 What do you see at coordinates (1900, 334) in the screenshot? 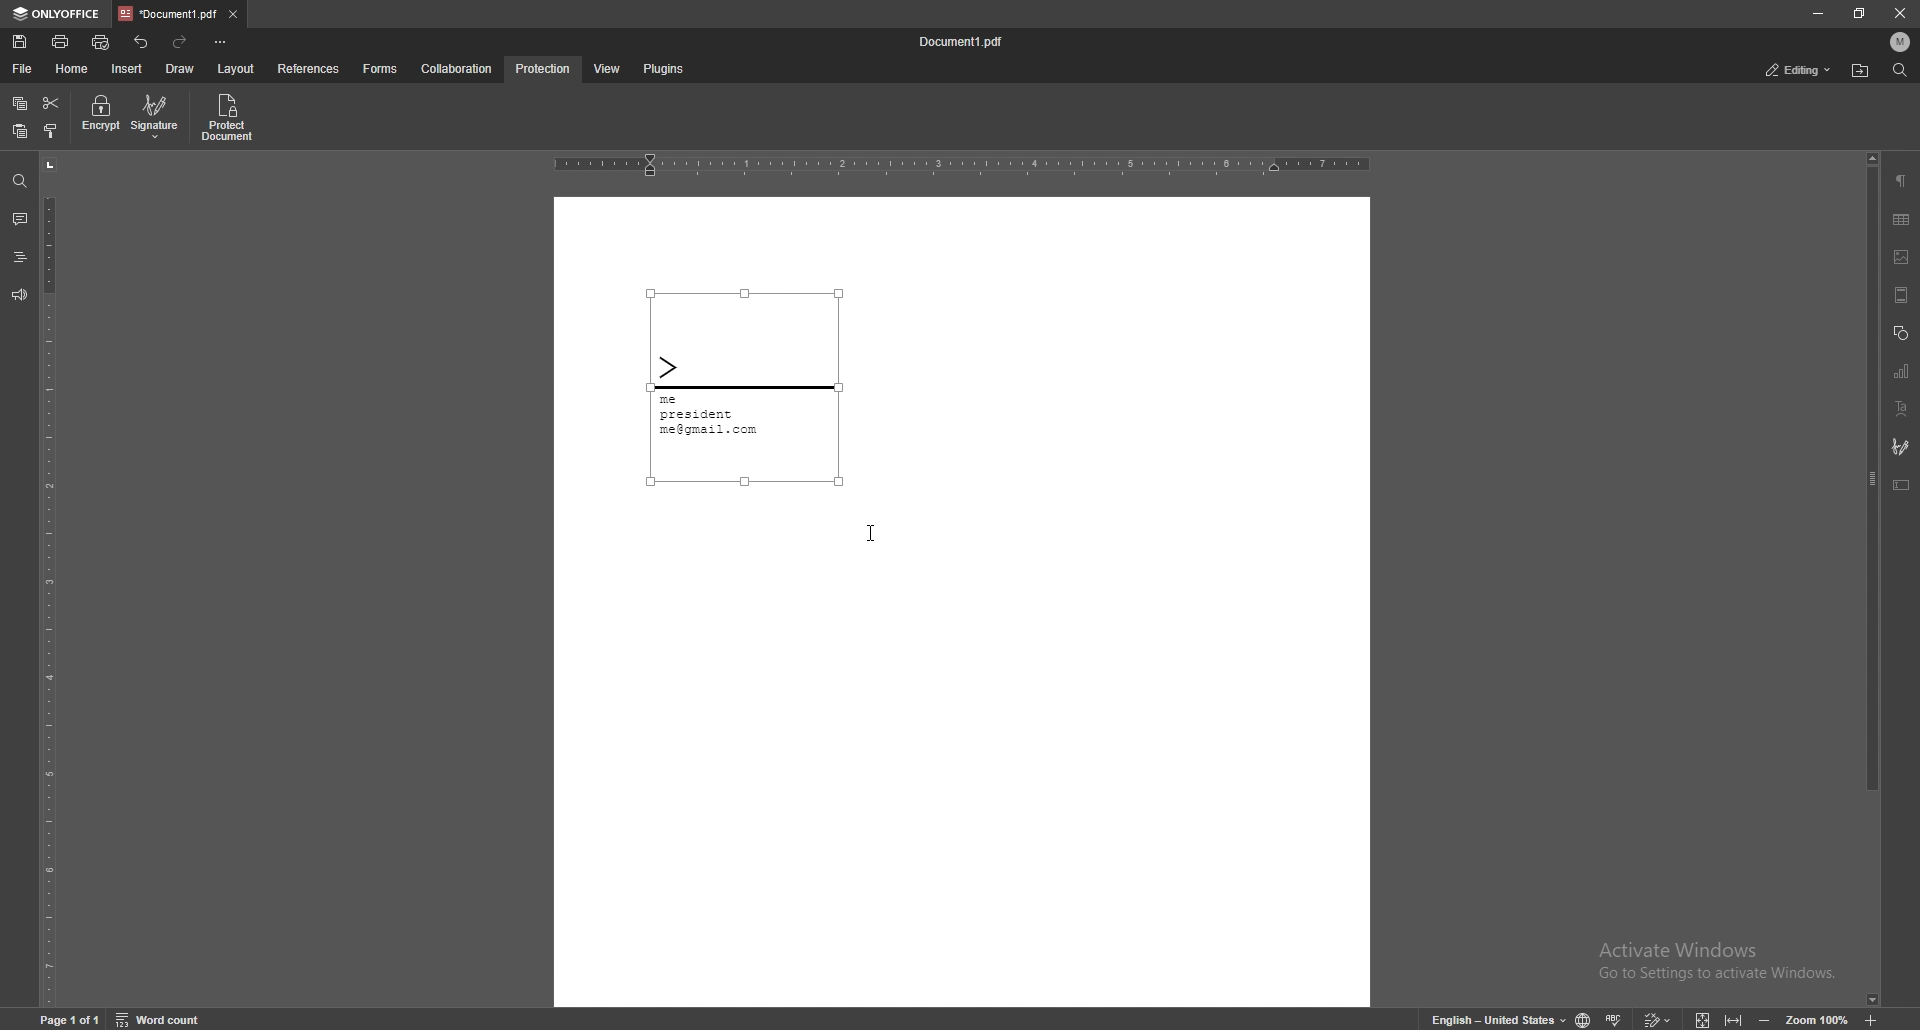
I see `shapes` at bounding box center [1900, 334].